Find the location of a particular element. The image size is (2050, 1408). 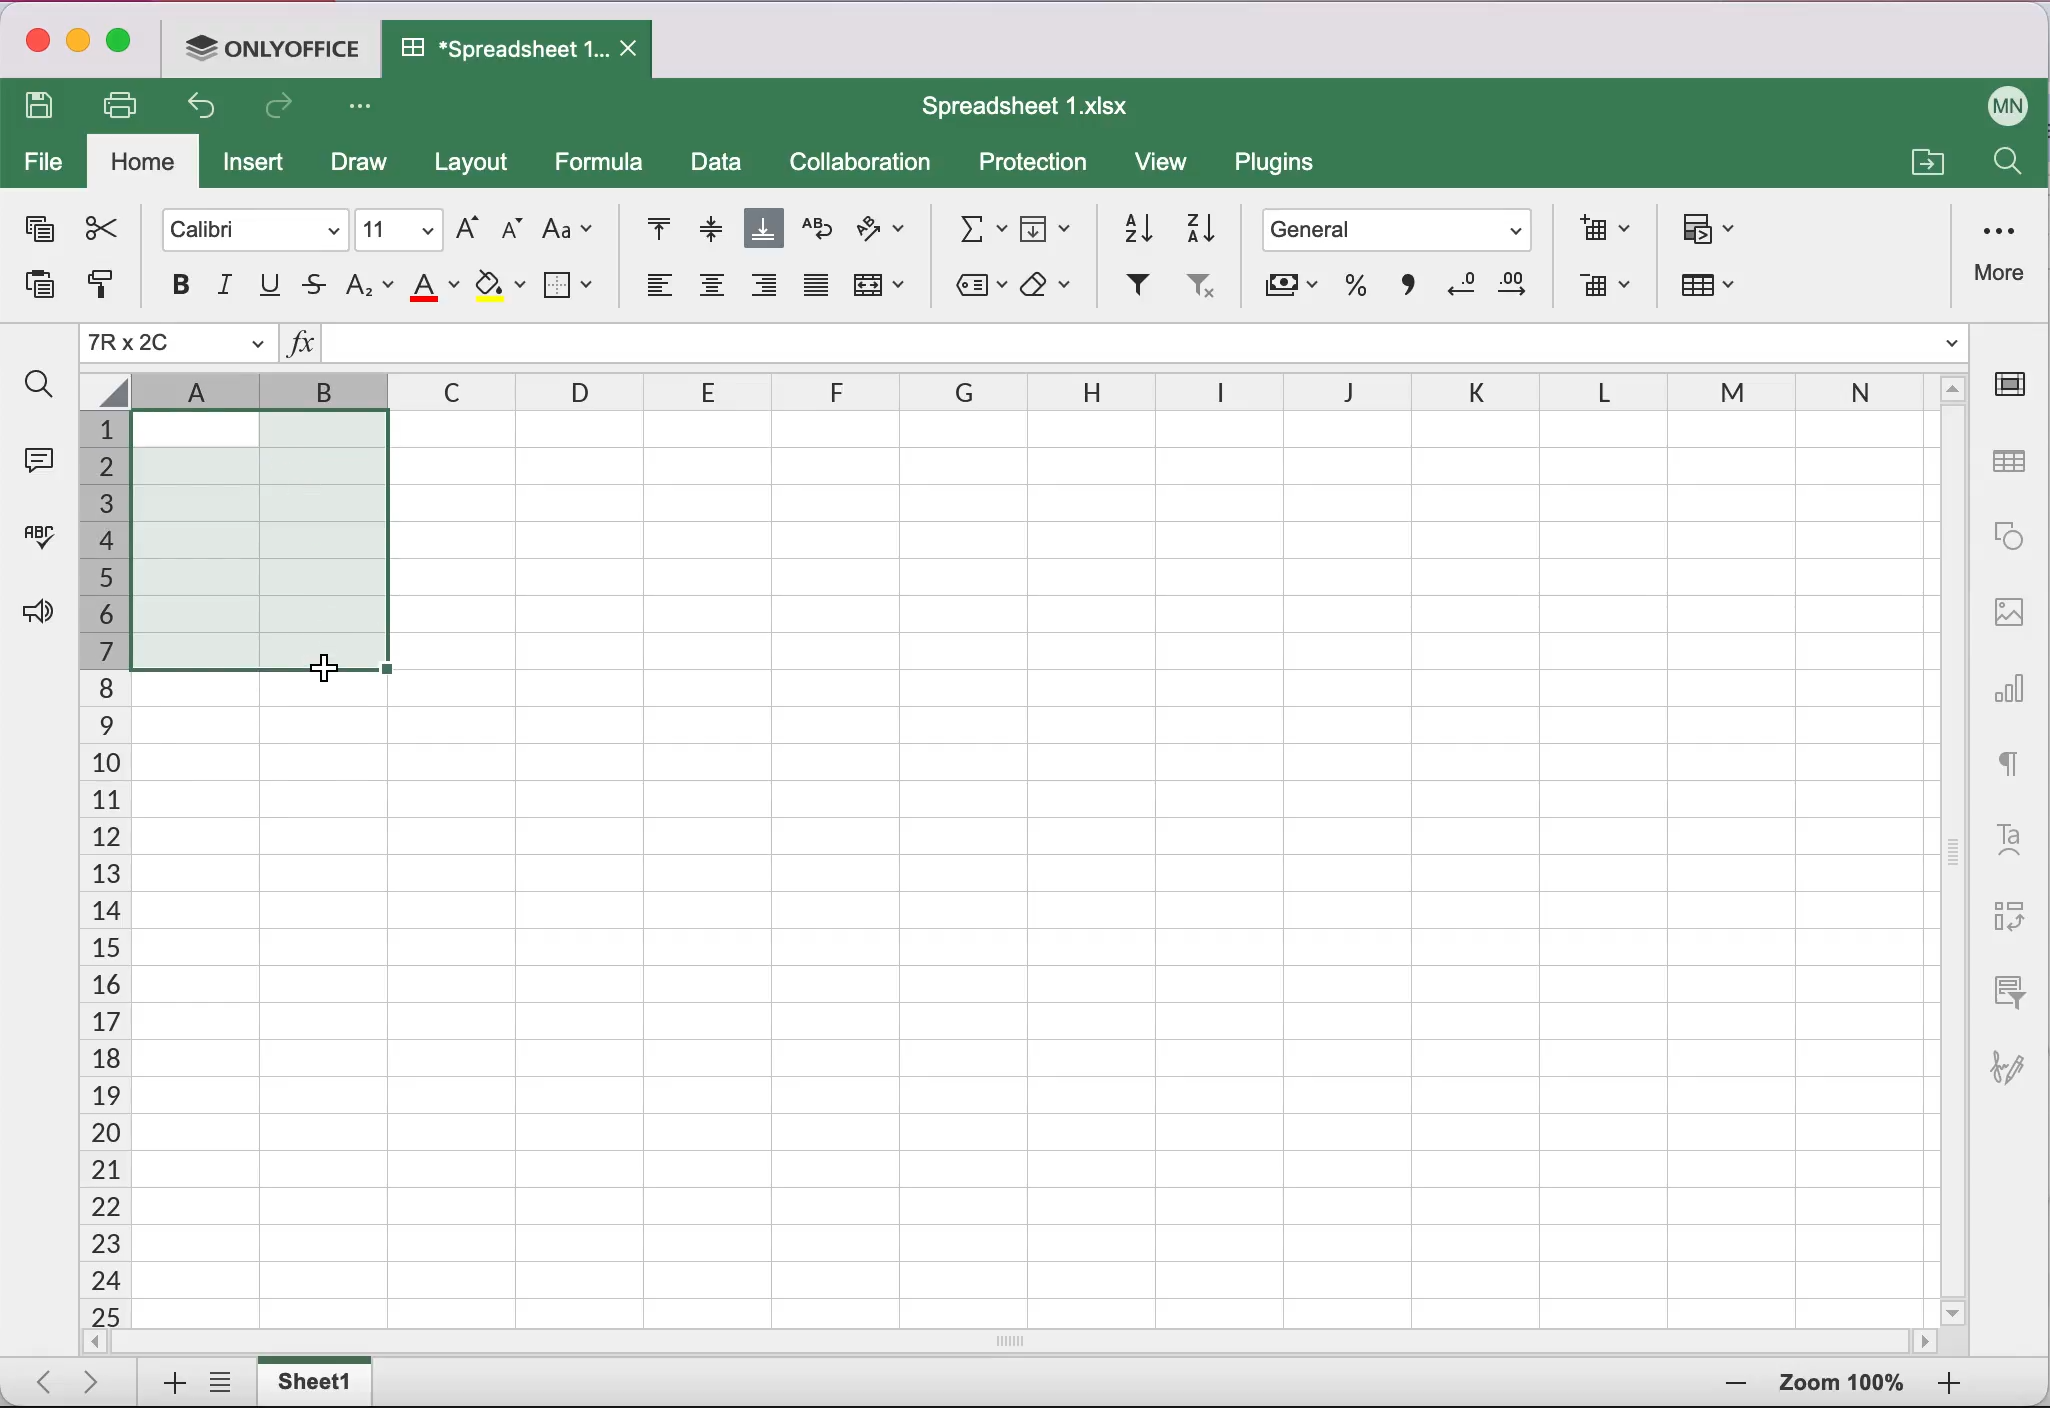

ONLYOFFICE is located at coordinates (278, 46).